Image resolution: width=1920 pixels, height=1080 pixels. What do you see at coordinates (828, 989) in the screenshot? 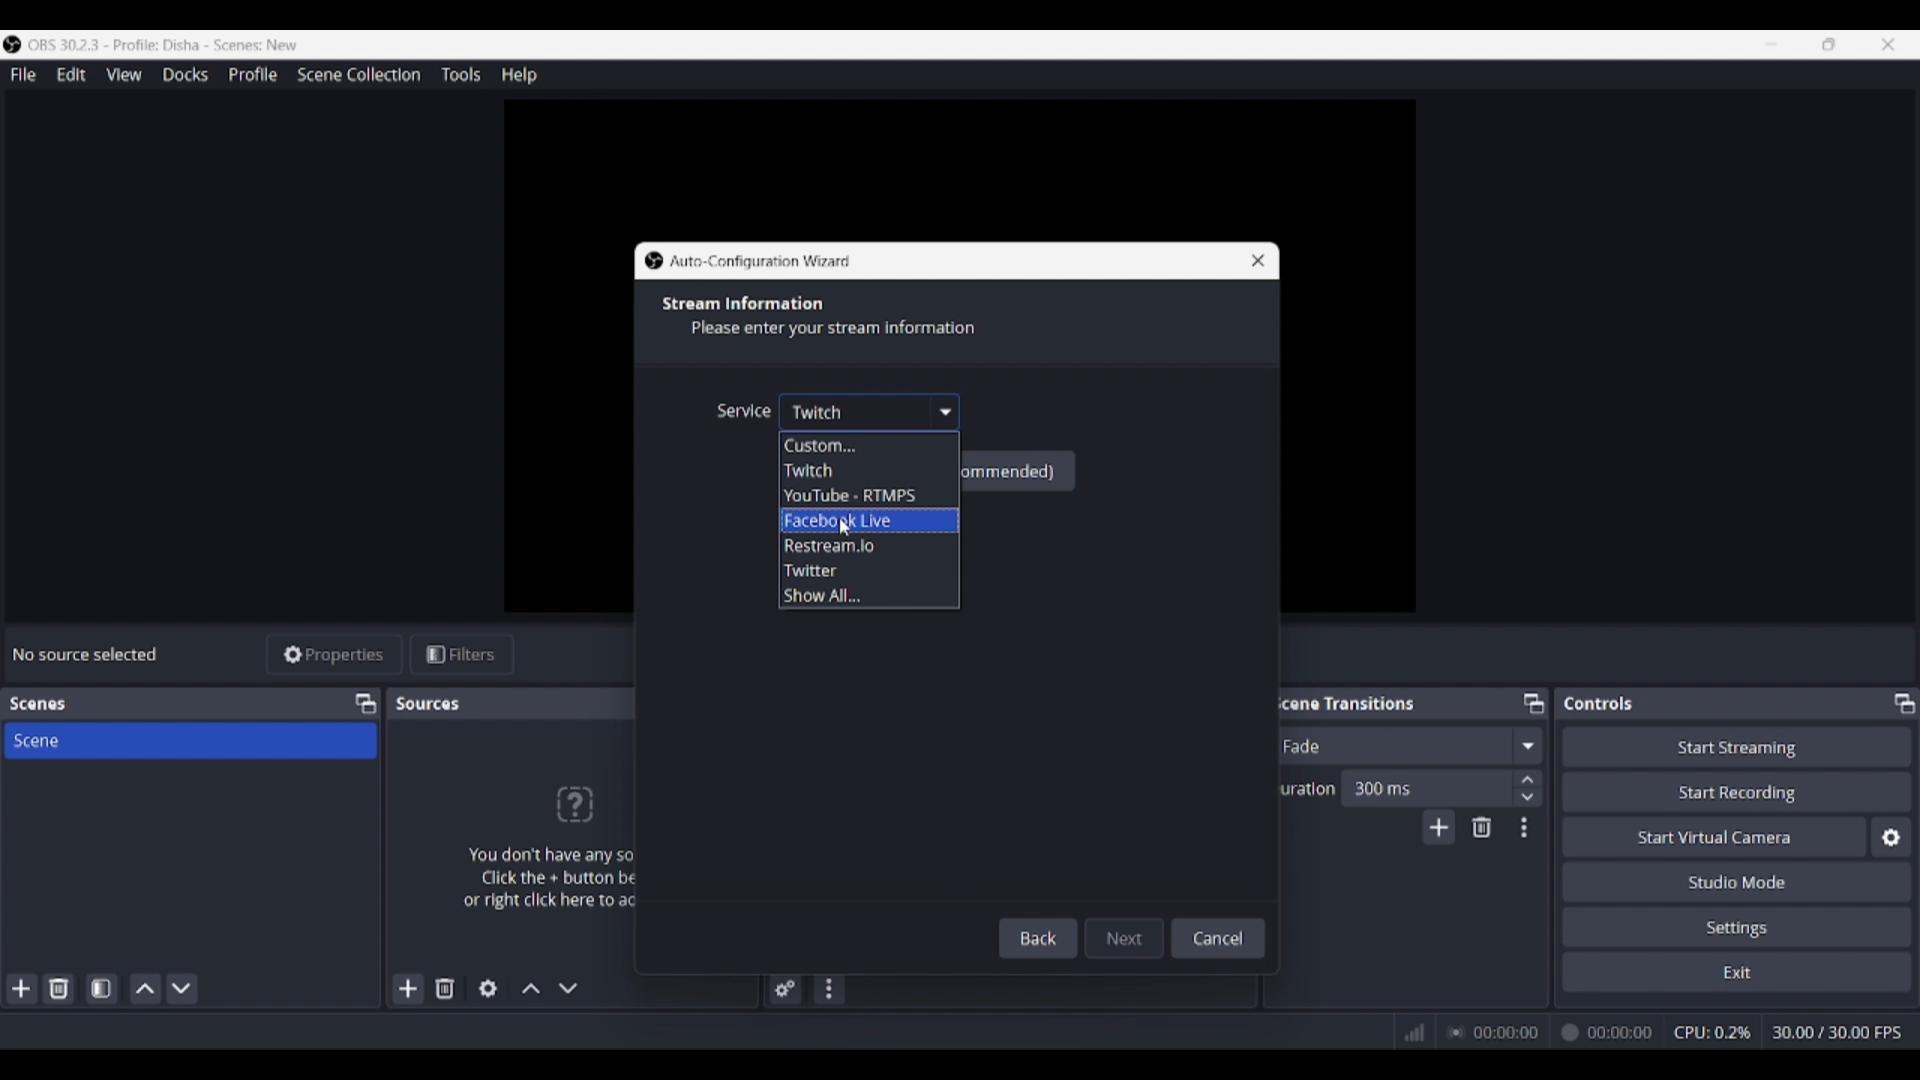
I see `Audio mixer menu` at bounding box center [828, 989].